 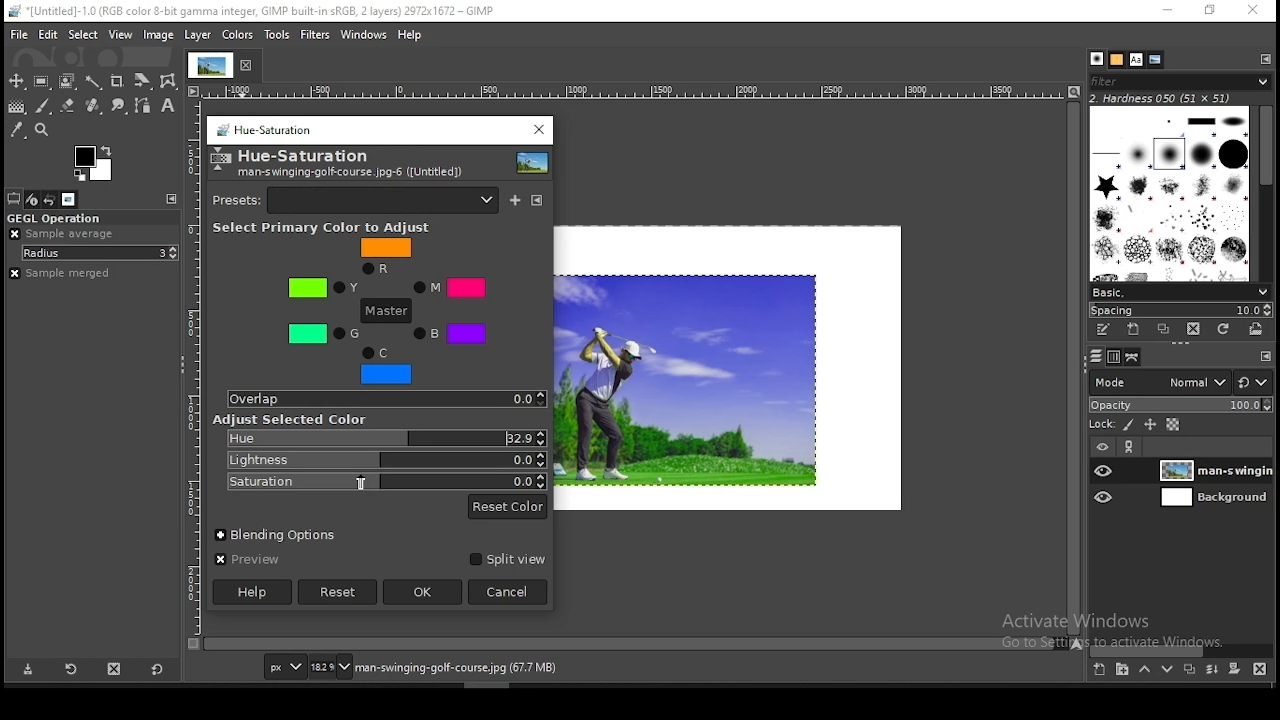 What do you see at coordinates (1102, 471) in the screenshot?
I see `layer visibility on/off` at bounding box center [1102, 471].